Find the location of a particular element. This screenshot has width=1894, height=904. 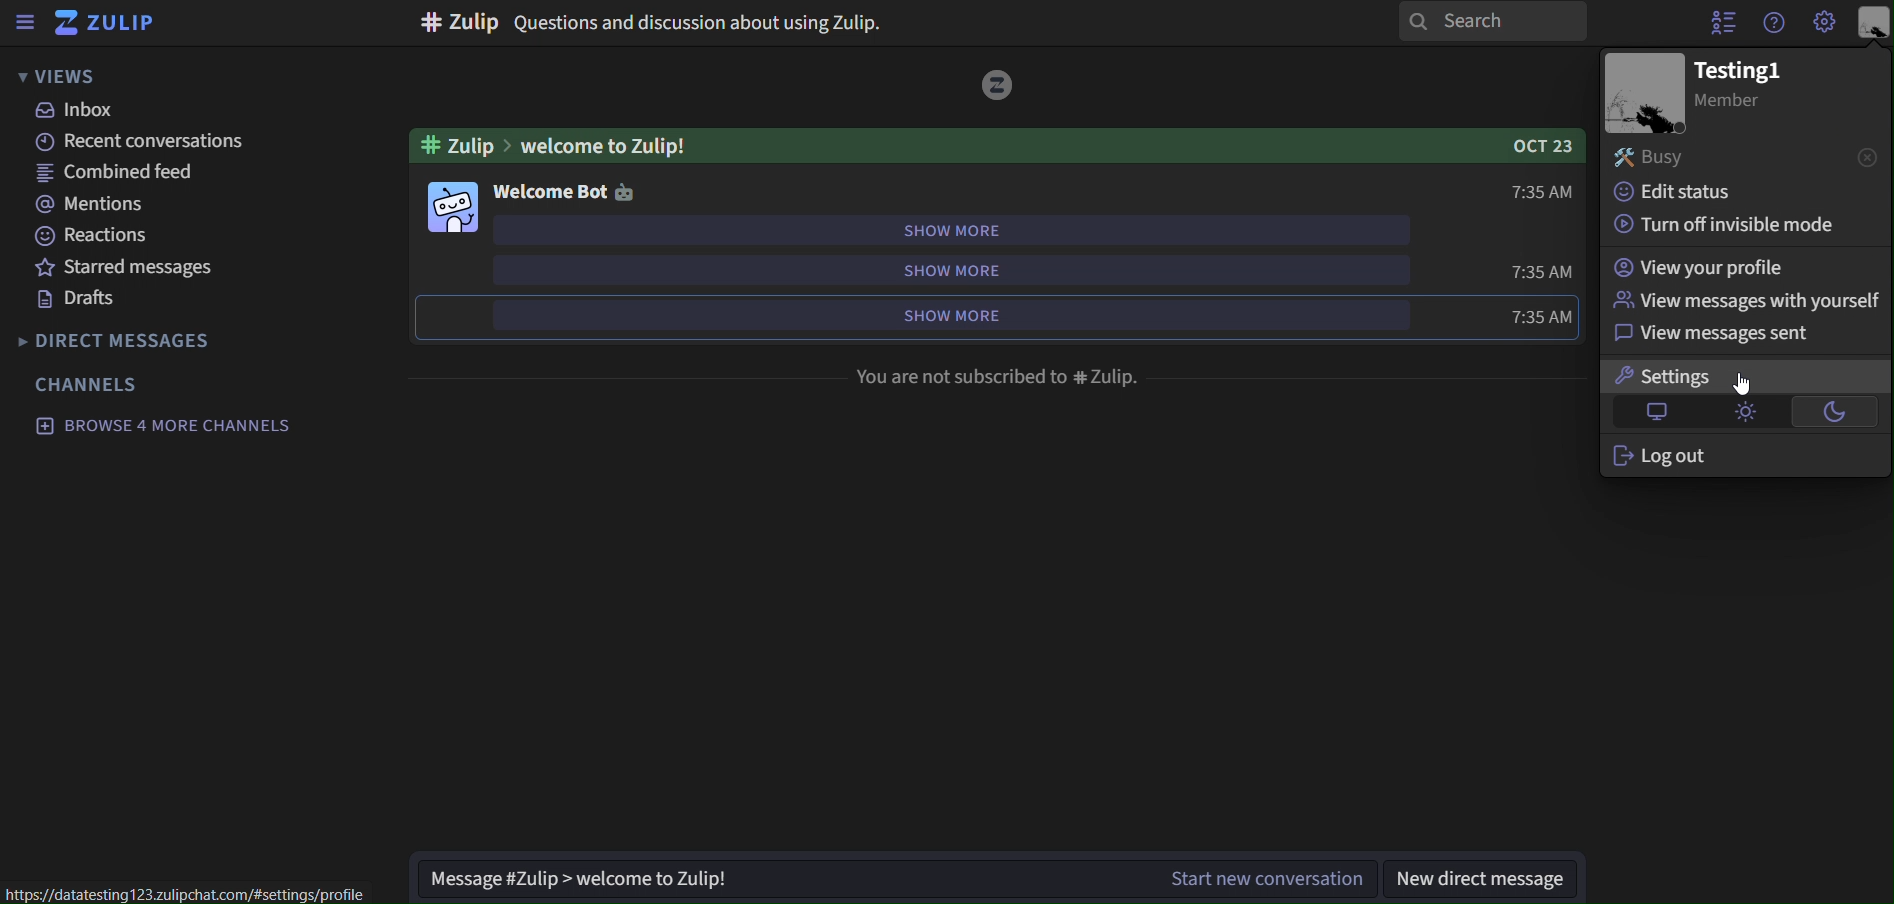

dark theme is located at coordinates (1844, 413).